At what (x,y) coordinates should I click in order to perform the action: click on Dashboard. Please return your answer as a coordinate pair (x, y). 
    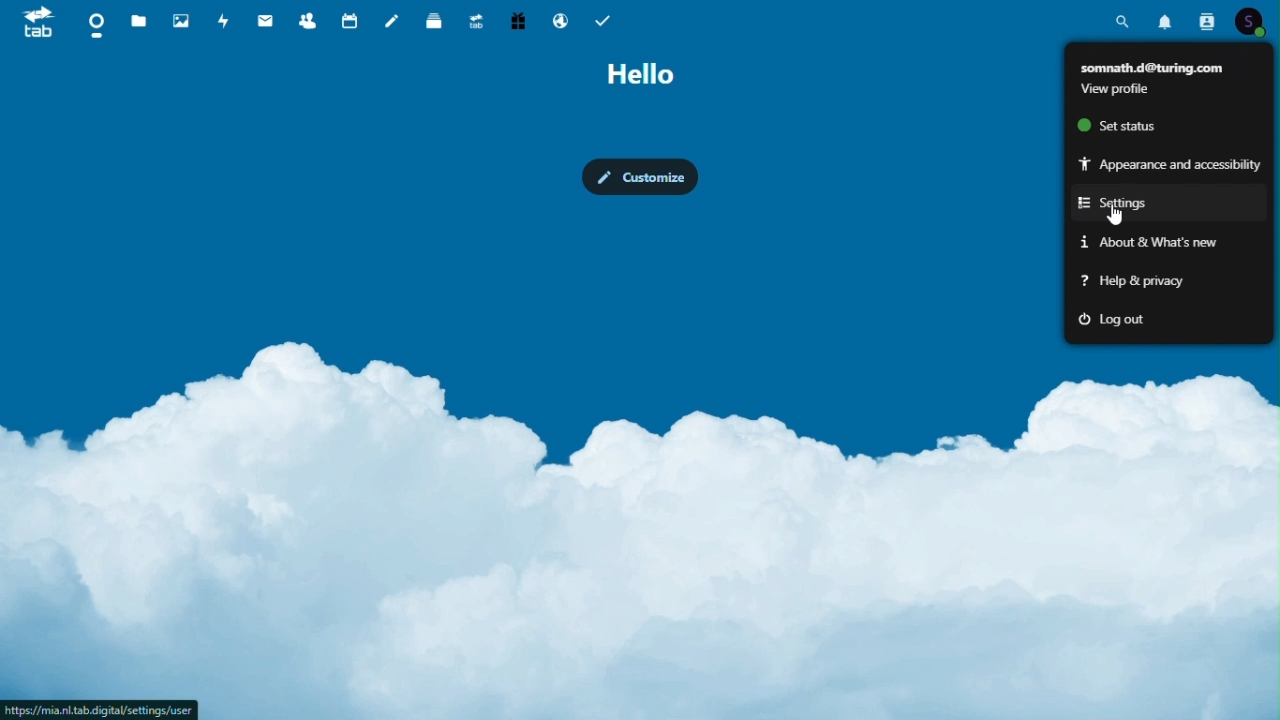
    Looking at the image, I should click on (95, 24).